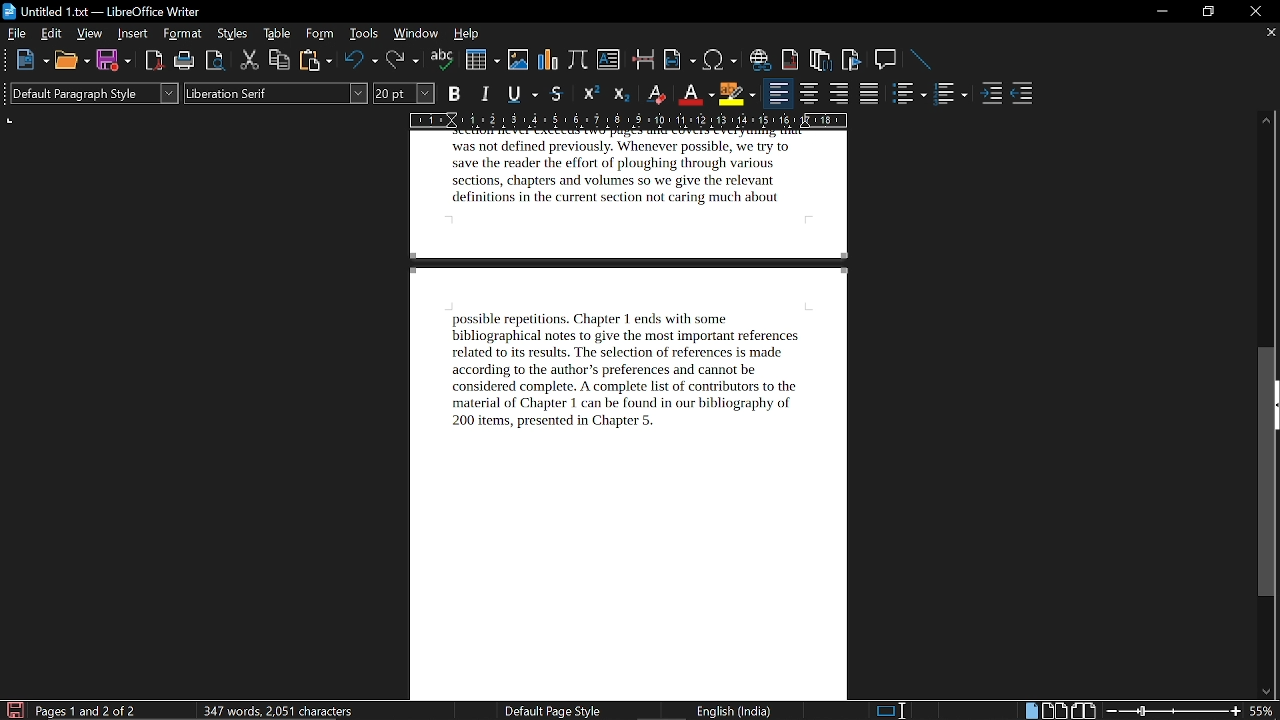 The image size is (1280, 720). What do you see at coordinates (250, 60) in the screenshot?
I see `cut` at bounding box center [250, 60].